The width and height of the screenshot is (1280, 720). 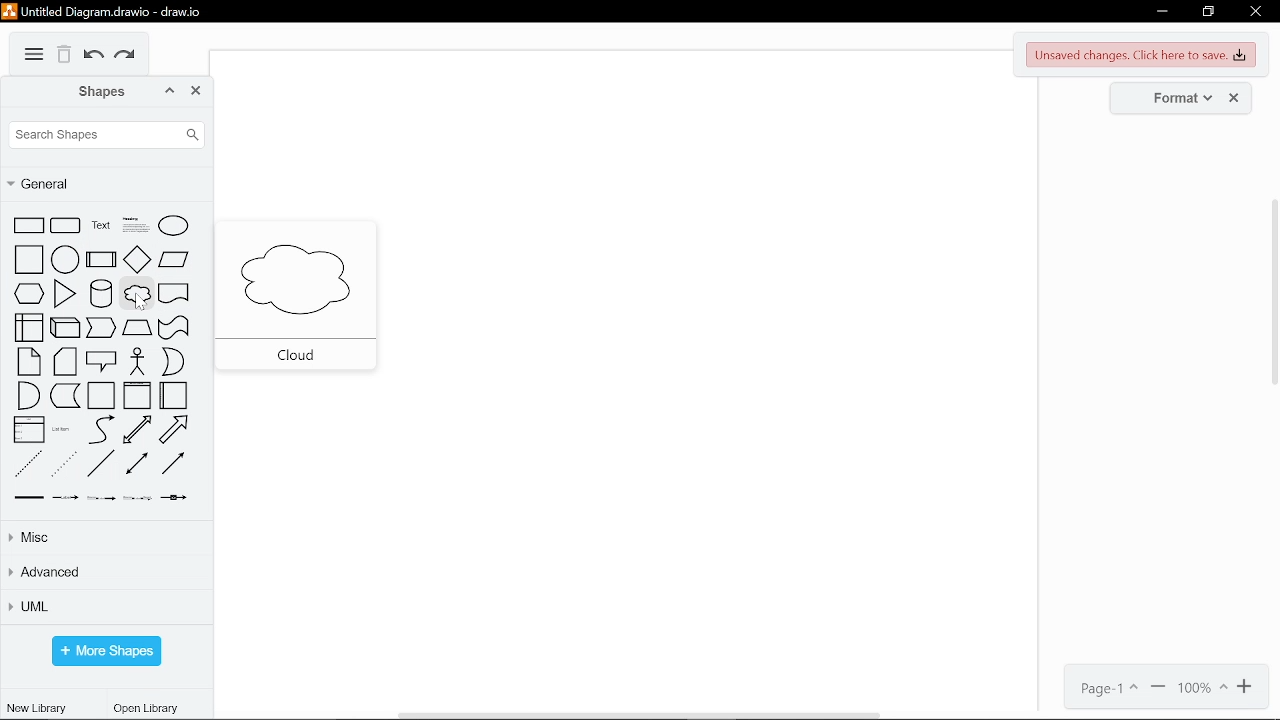 What do you see at coordinates (126, 57) in the screenshot?
I see `redo` at bounding box center [126, 57].